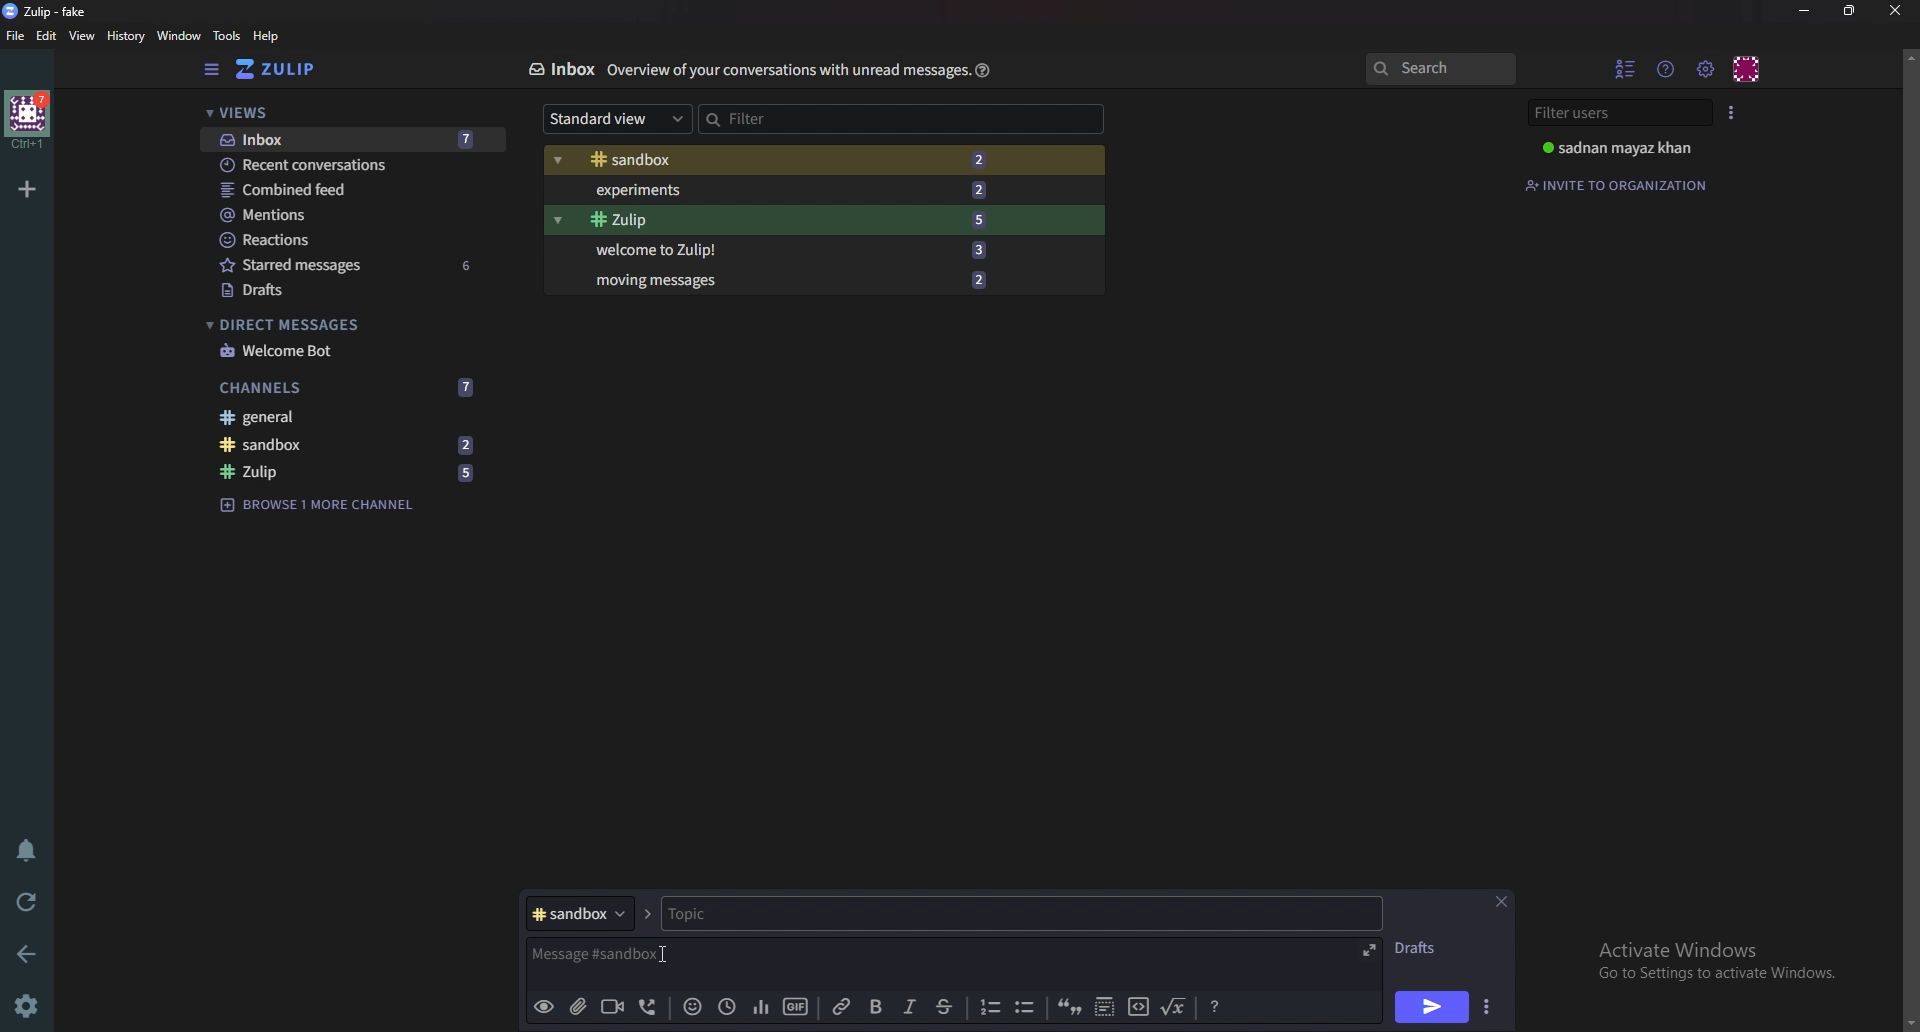 This screenshot has height=1032, width=1920. What do you see at coordinates (874, 1007) in the screenshot?
I see `bold` at bounding box center [874, 1007].